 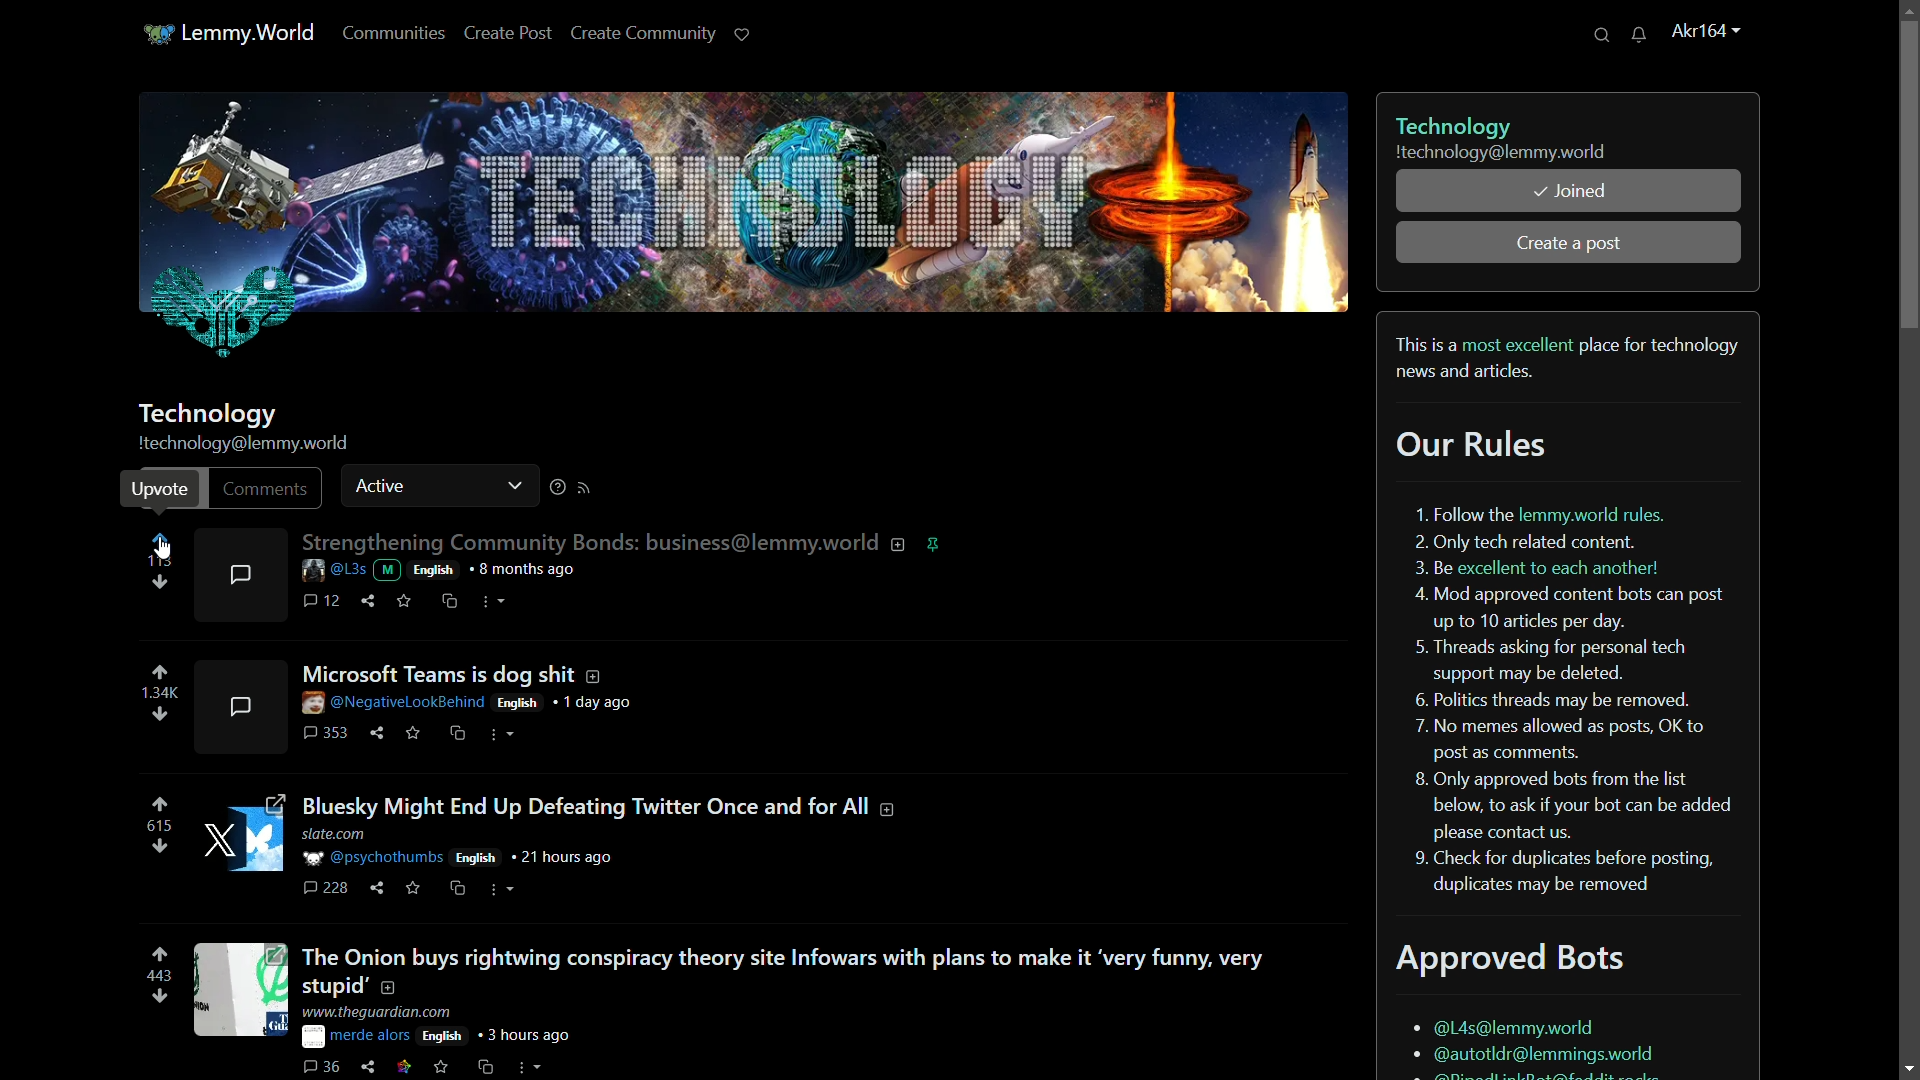 What do you see at coordinates (453, 598) in the screenshot?
I see `cs` at bounding box center [453, 598].